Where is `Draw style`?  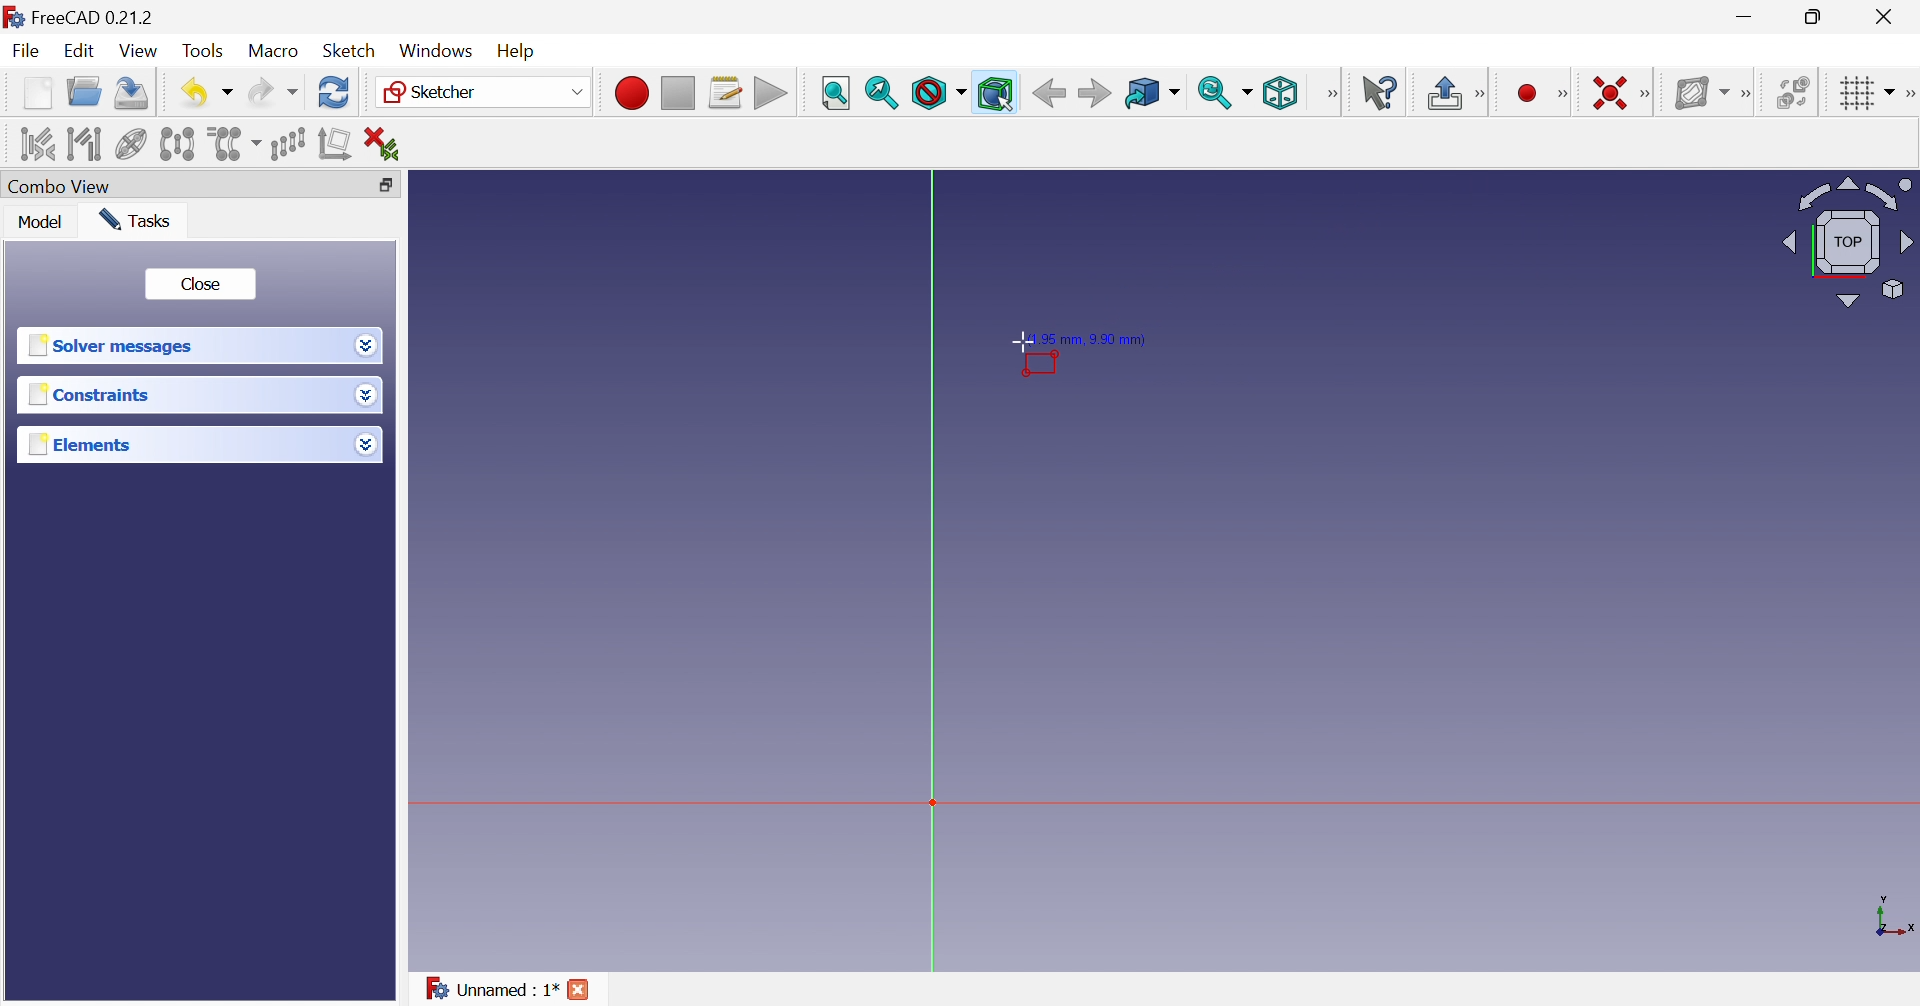 Draw style is located at coordinates (938, 92).